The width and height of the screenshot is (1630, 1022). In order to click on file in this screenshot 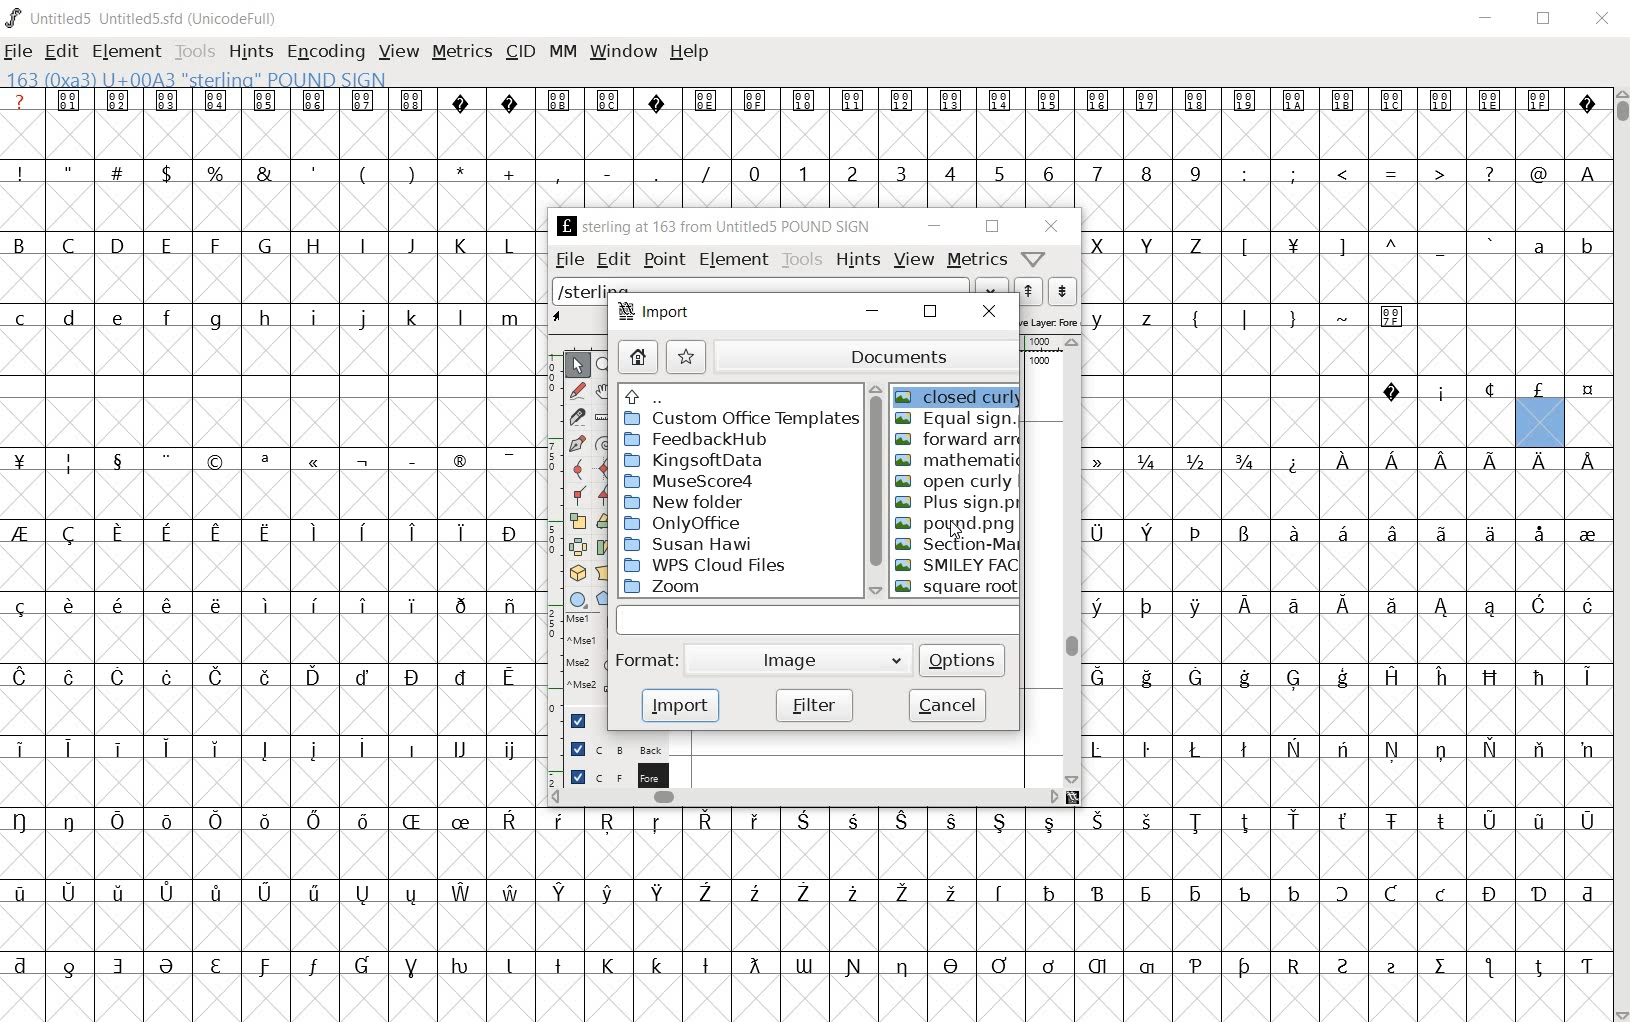, I will do `click(21, 51)`.